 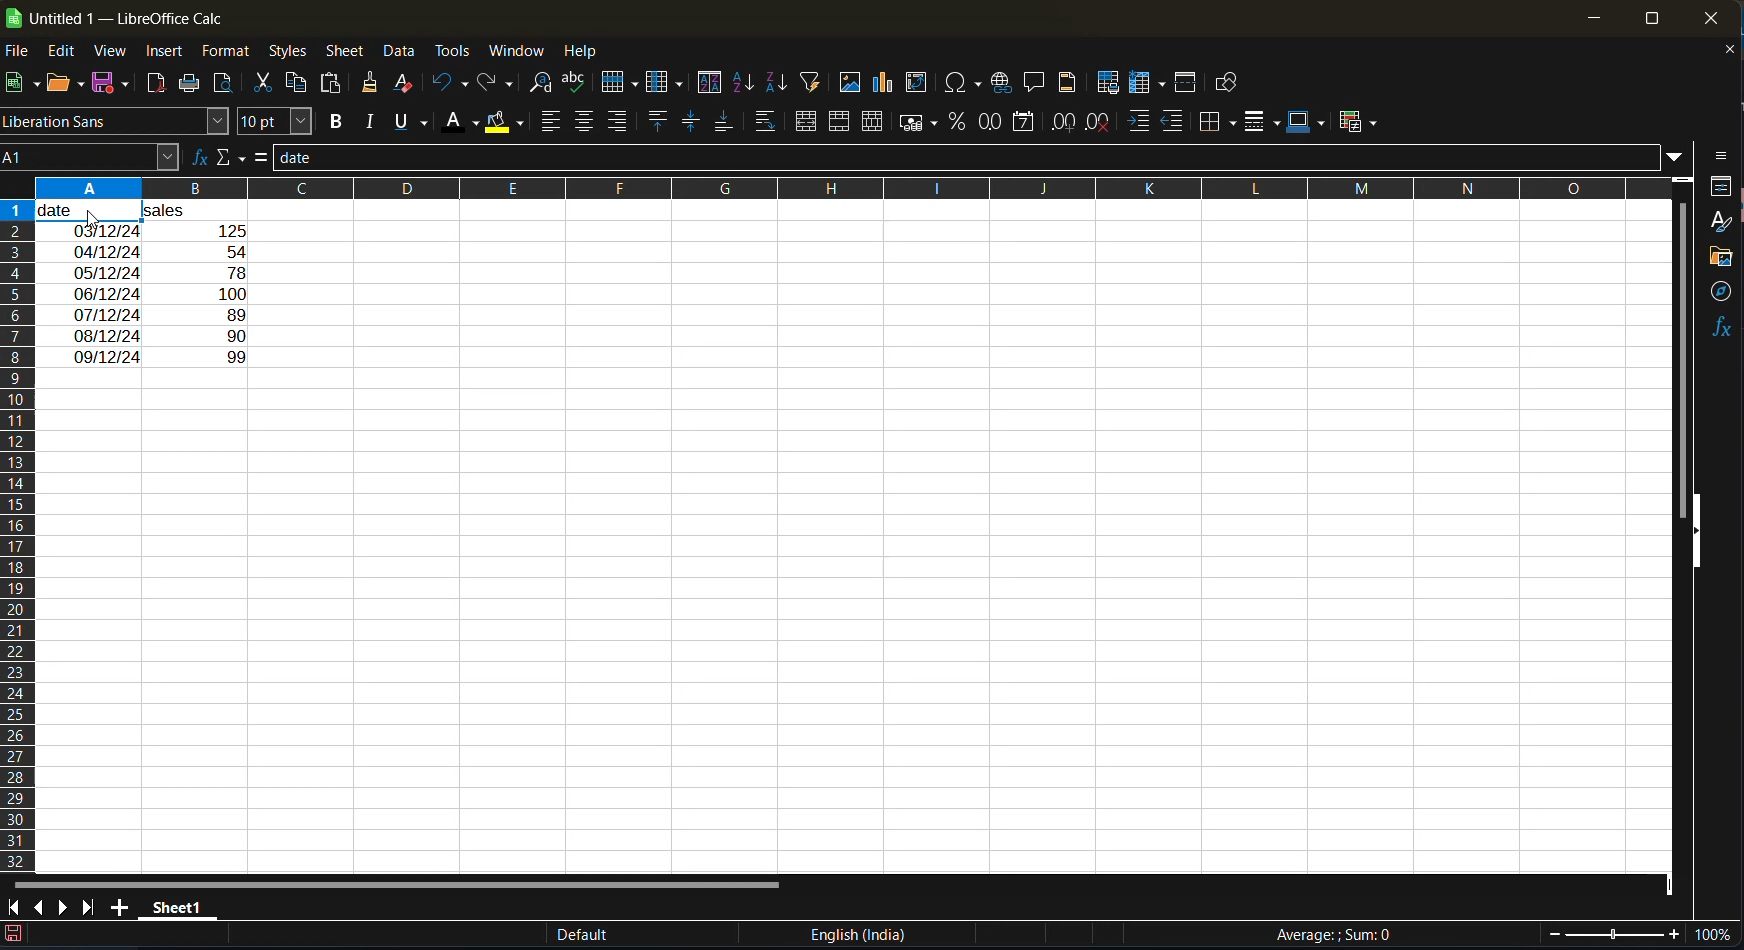 What do you see at coordinates (964, 155) in the screenshot?
I see `input line` at bounding box center [964, 155].